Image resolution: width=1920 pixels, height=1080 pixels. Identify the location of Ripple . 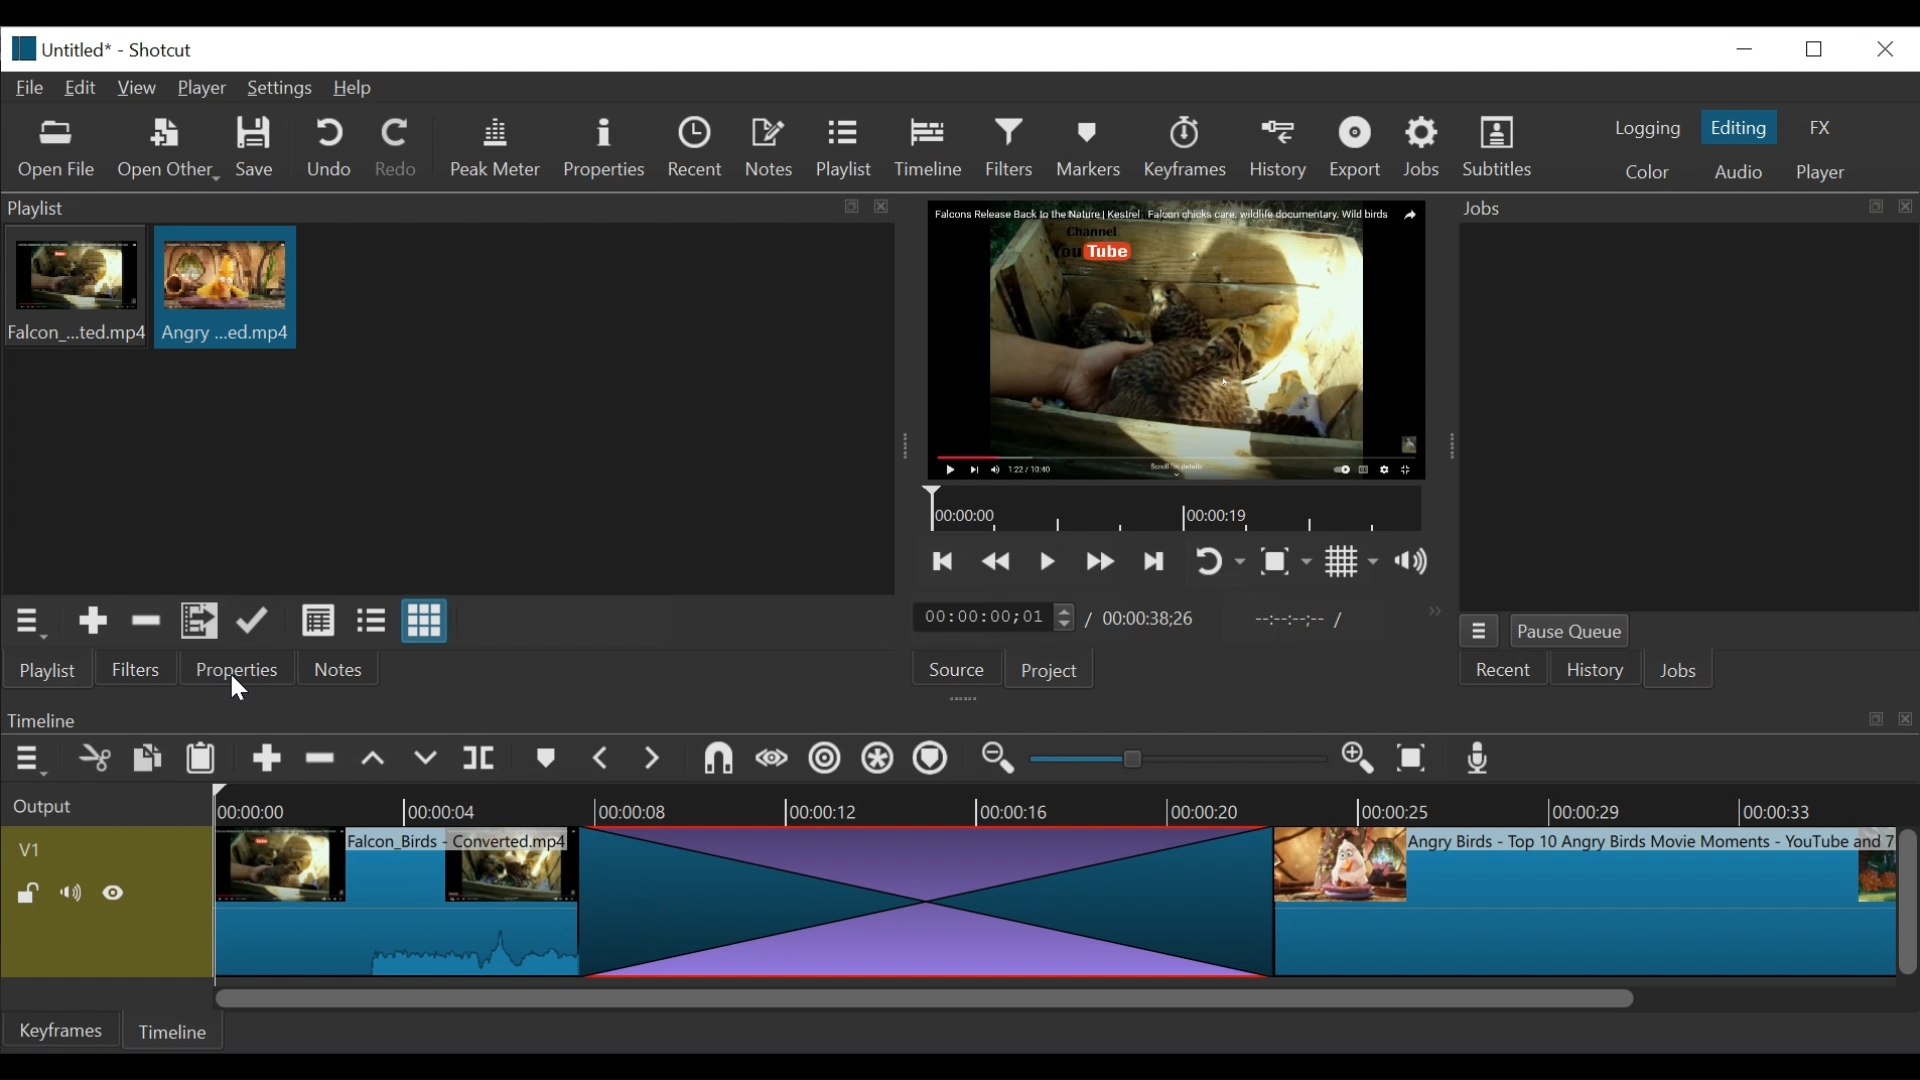
(825, 761).